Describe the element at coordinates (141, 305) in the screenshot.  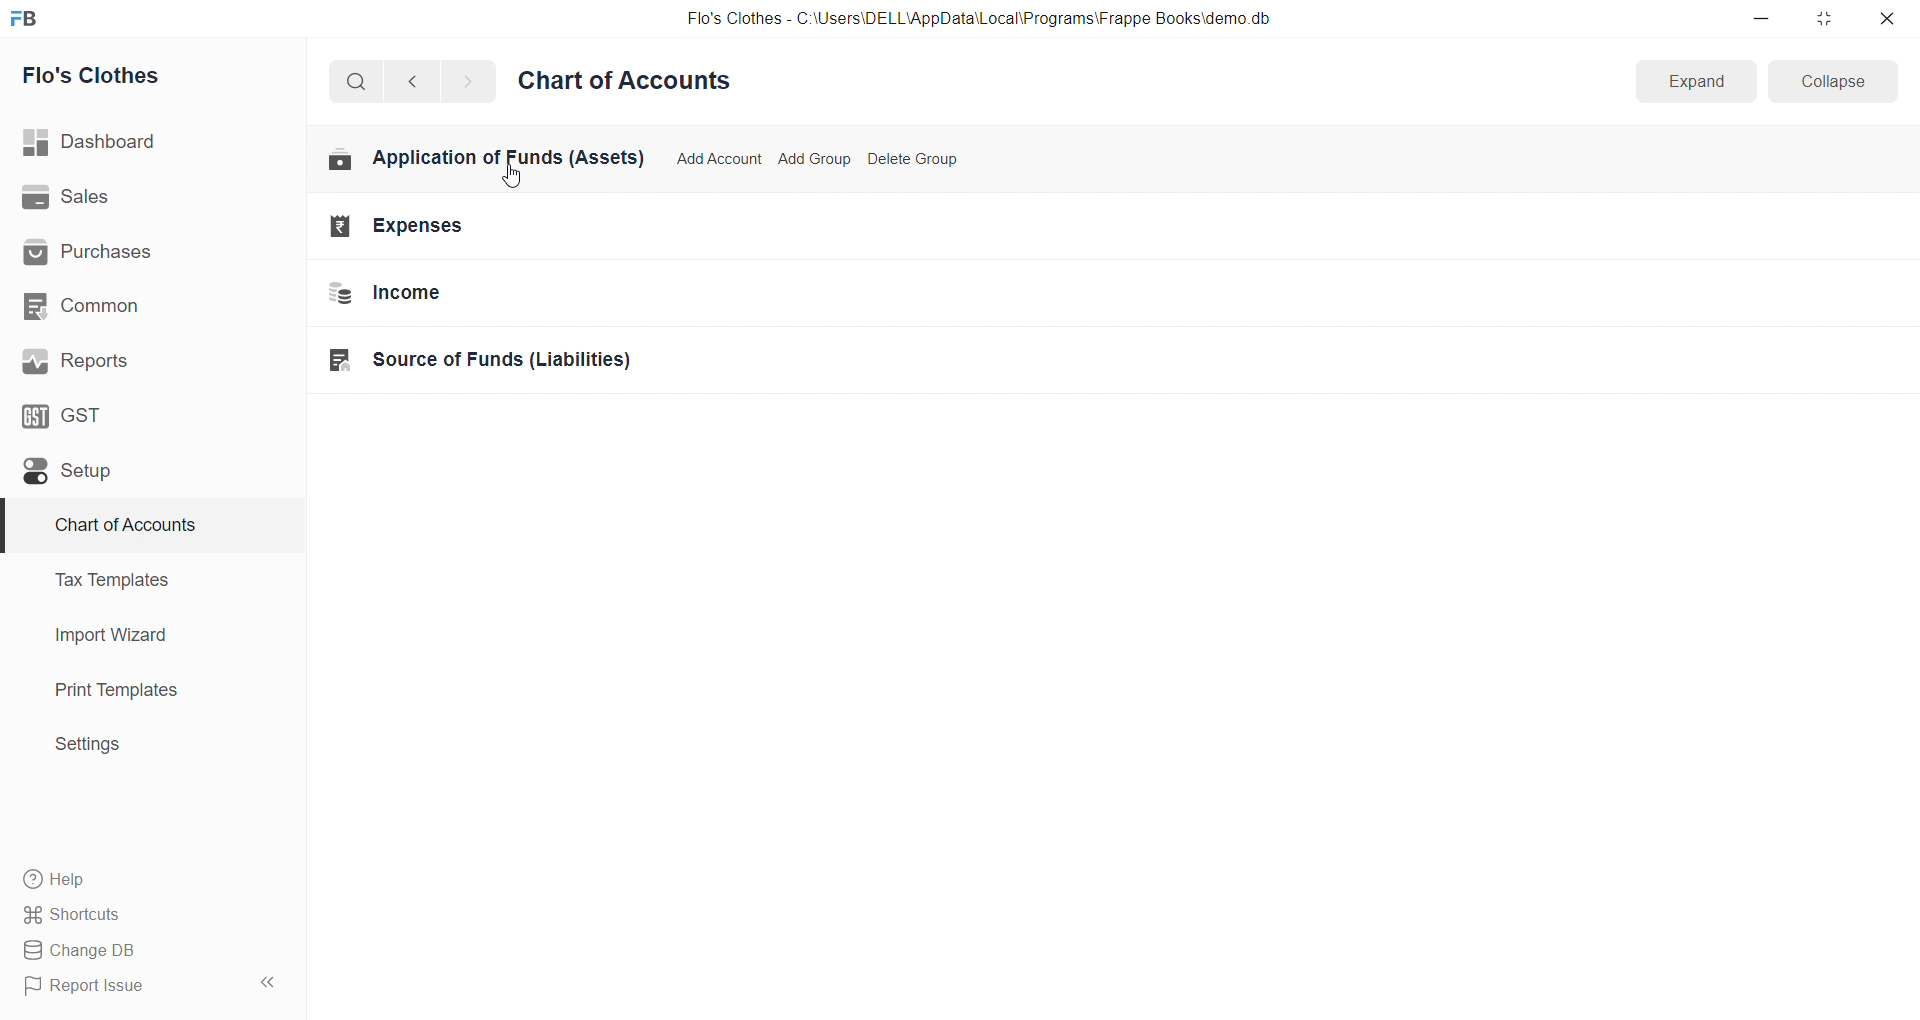
I see `Common` at that location.